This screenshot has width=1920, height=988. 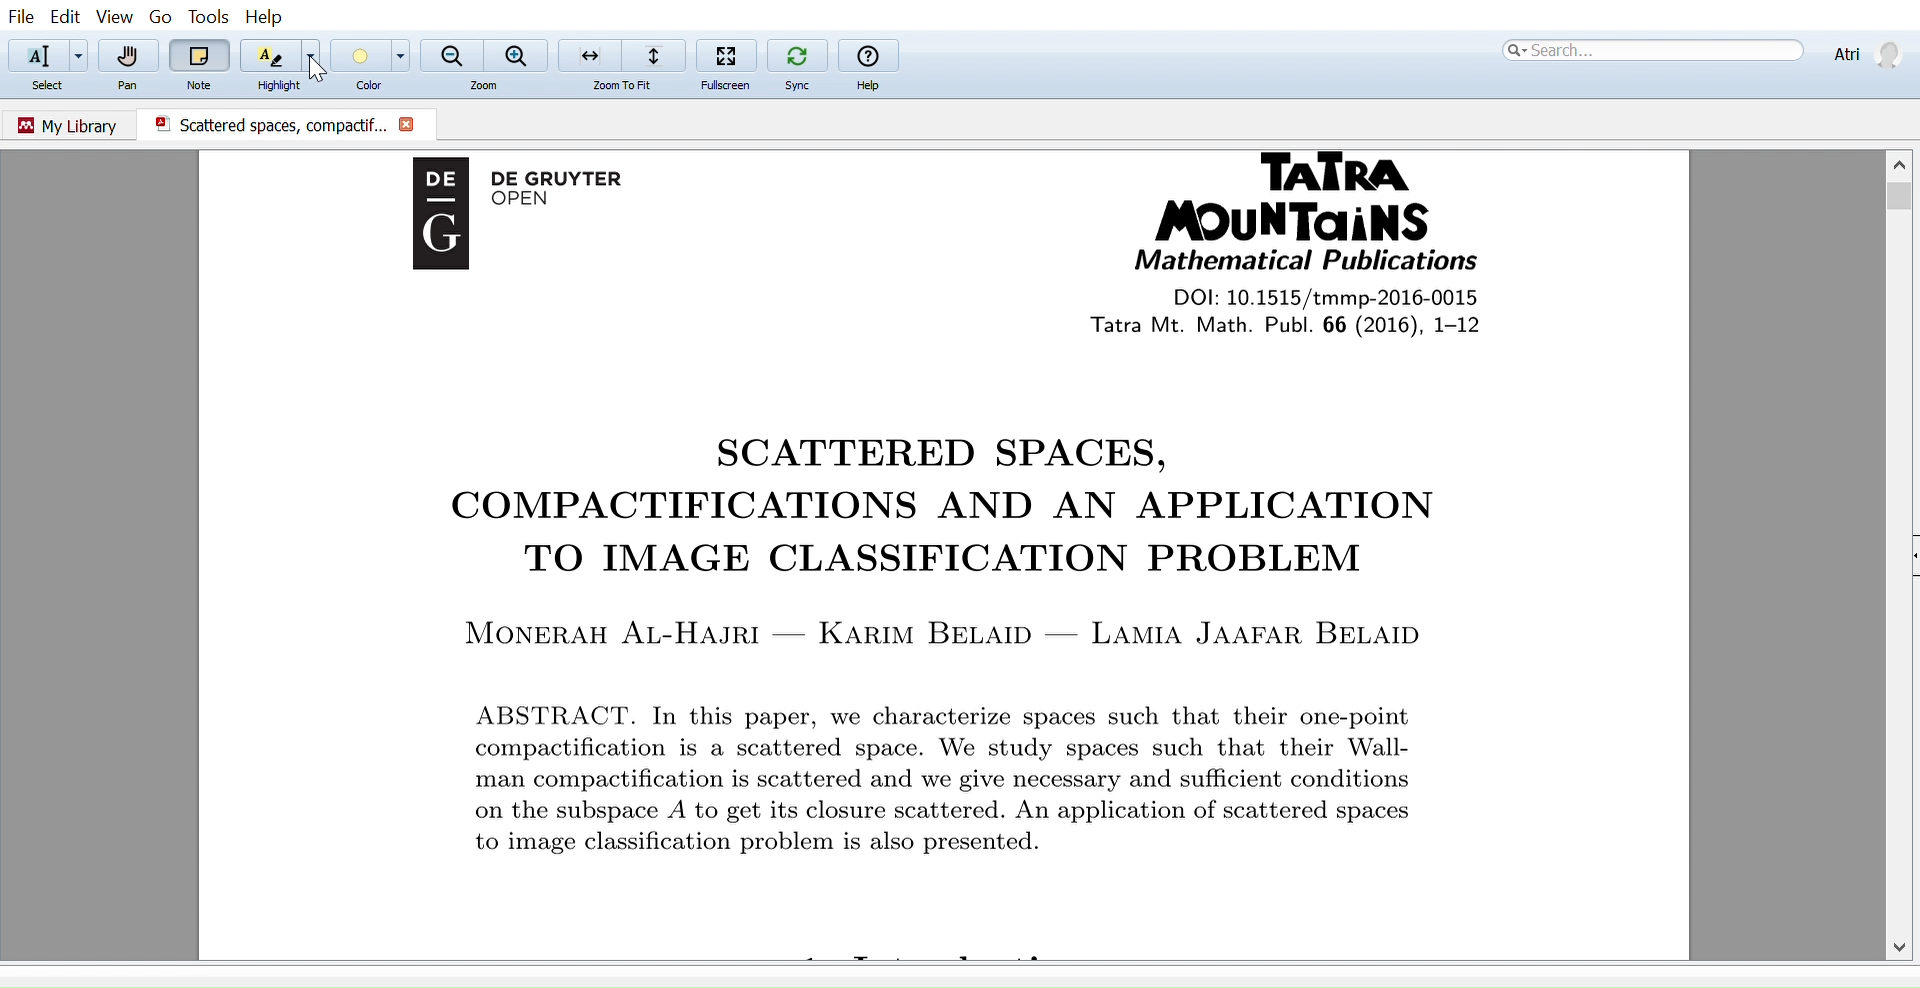 I want to click on Help, so click(x=872, y=86).